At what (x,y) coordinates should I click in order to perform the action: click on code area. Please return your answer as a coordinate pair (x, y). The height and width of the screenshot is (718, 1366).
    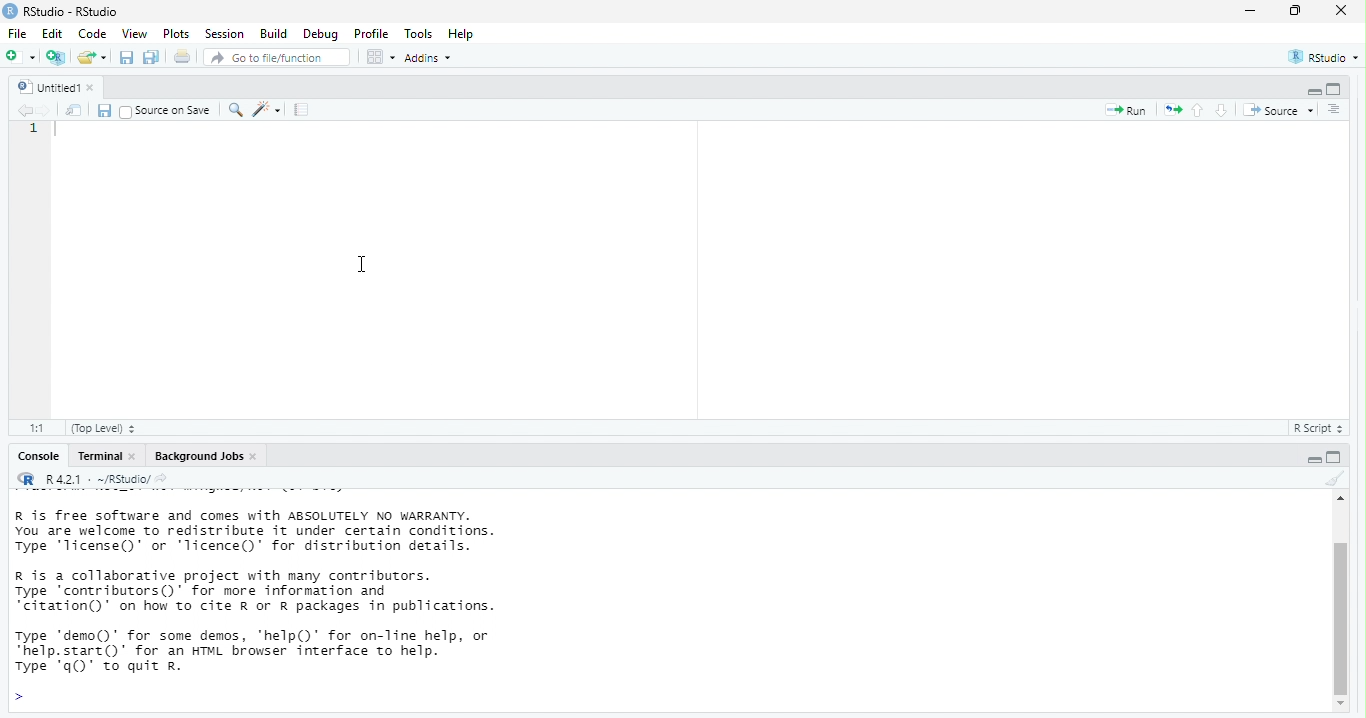
    Looking at the image, I should click on (368, 279).